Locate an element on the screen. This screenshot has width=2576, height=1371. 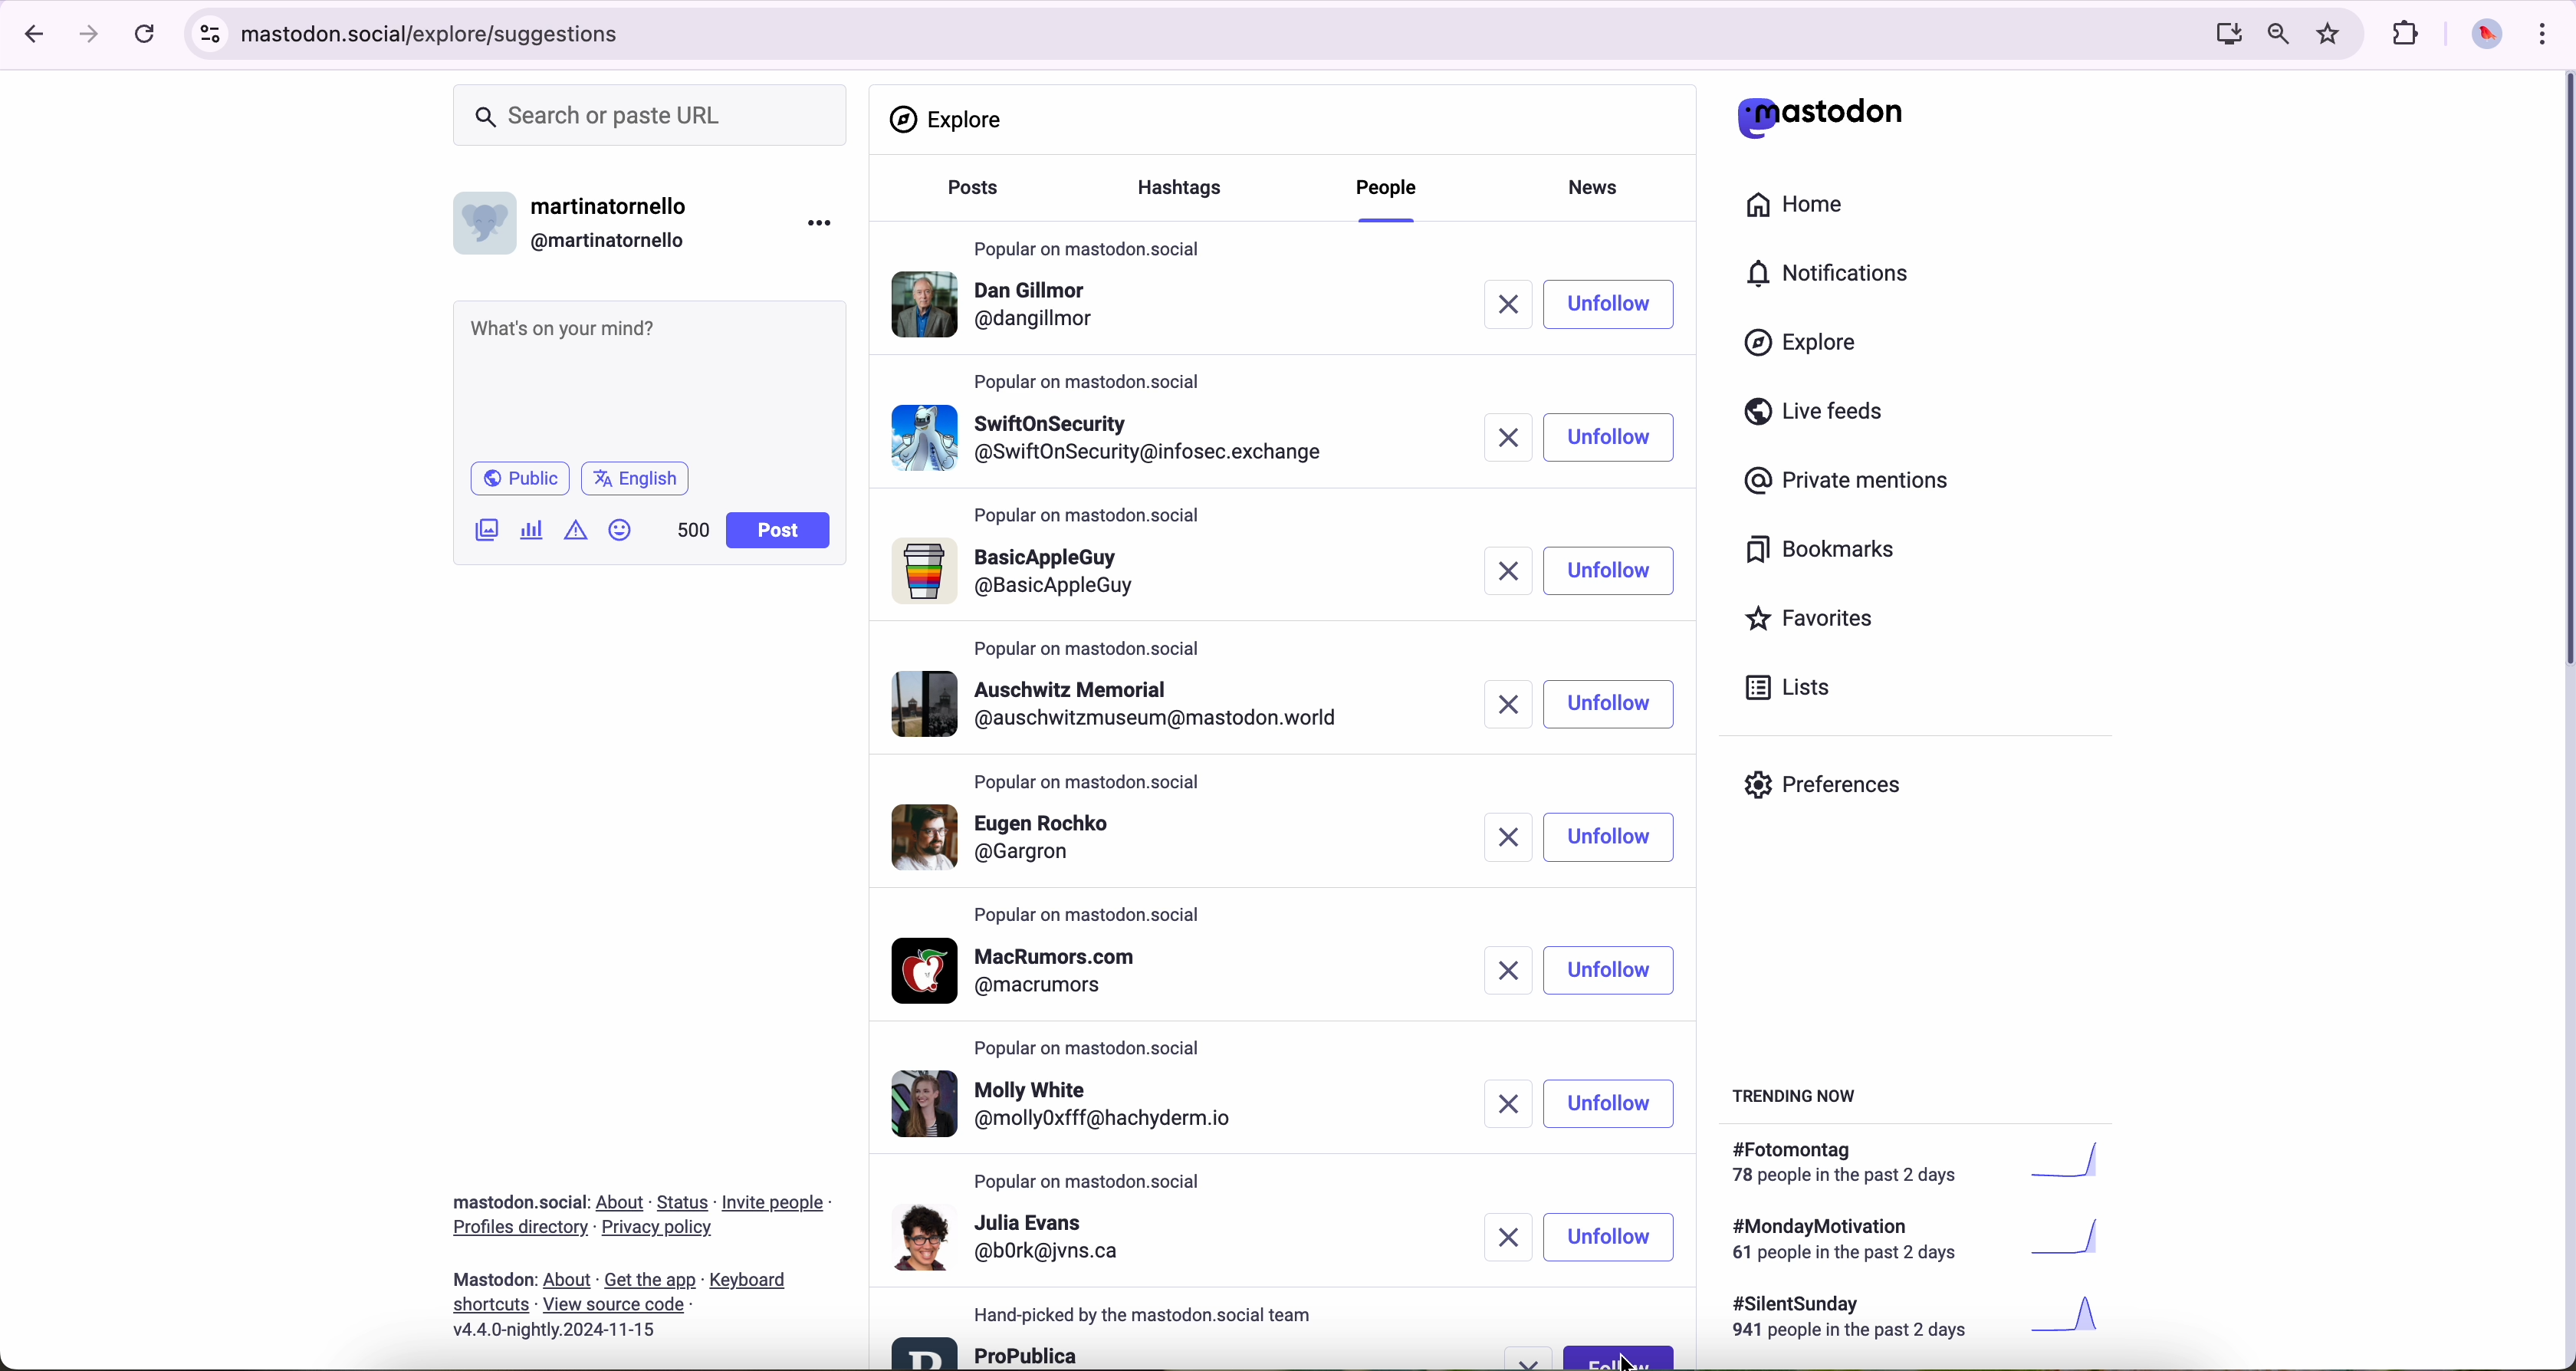
#fotomontag is located at coordinates (1930, 1163).